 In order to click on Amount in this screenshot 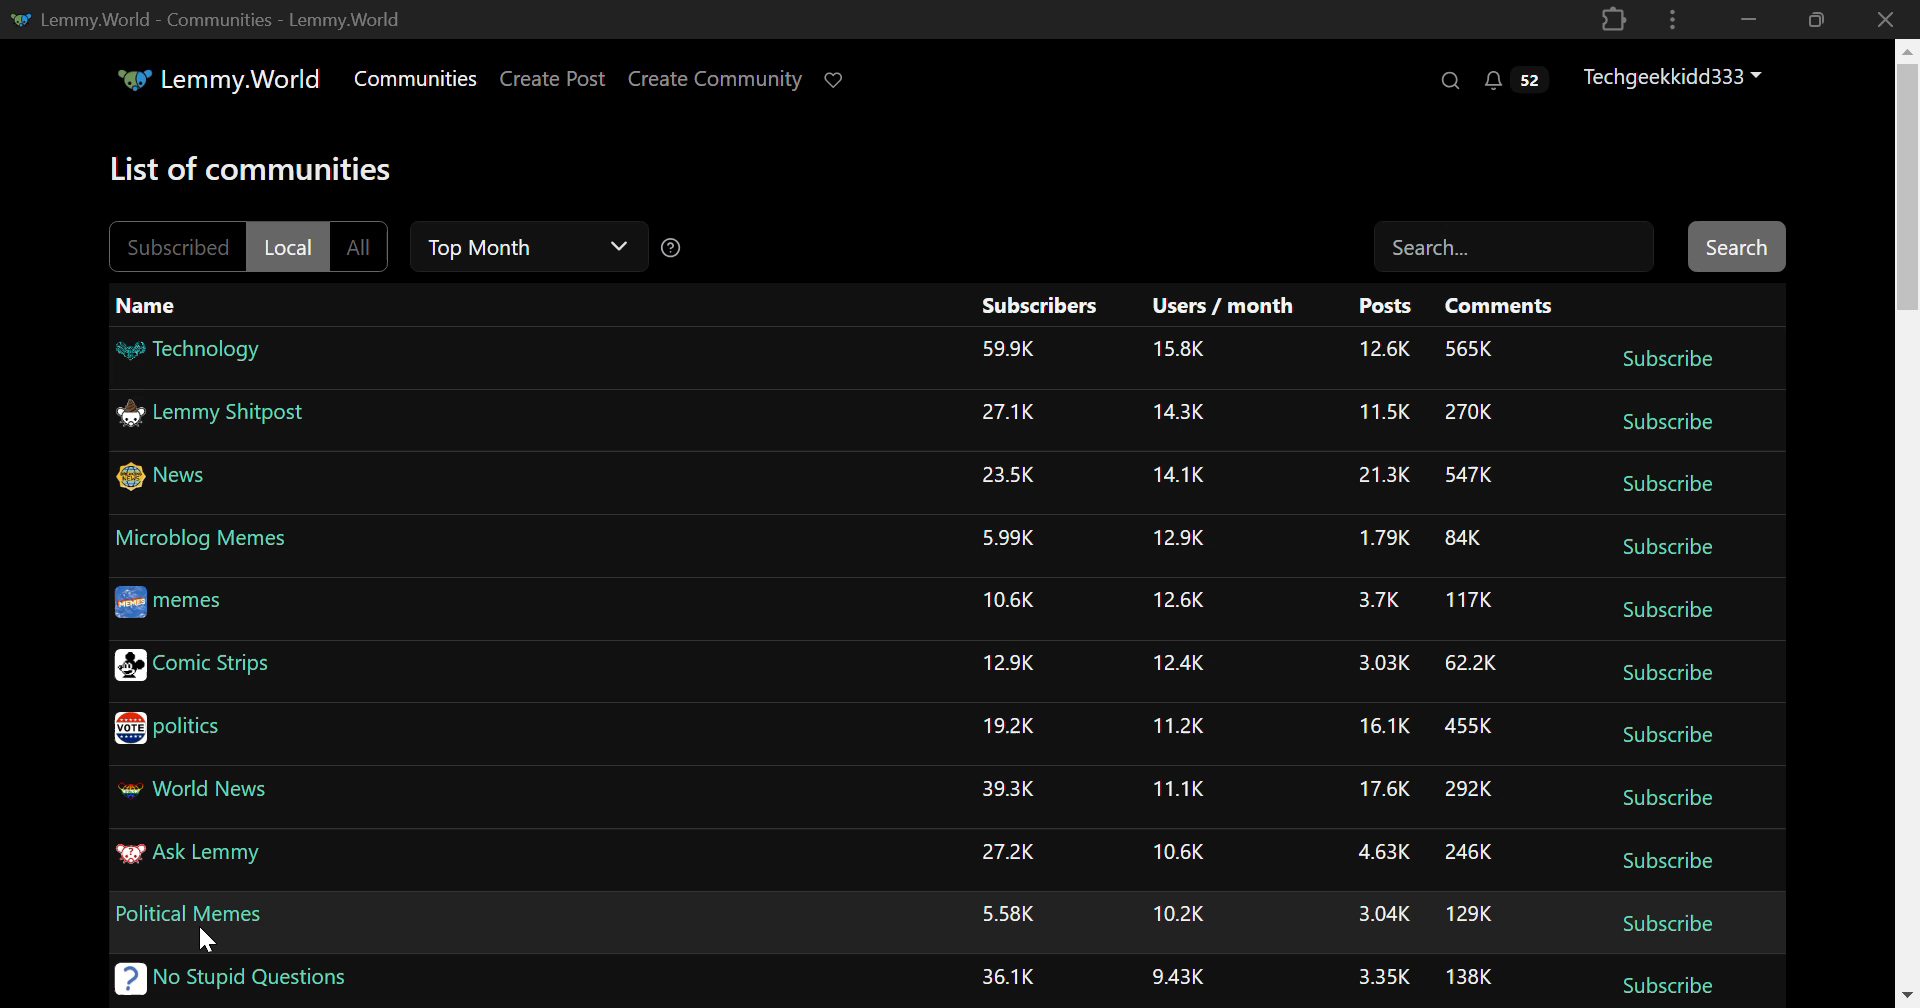, I will do `click(1469, 785)`.